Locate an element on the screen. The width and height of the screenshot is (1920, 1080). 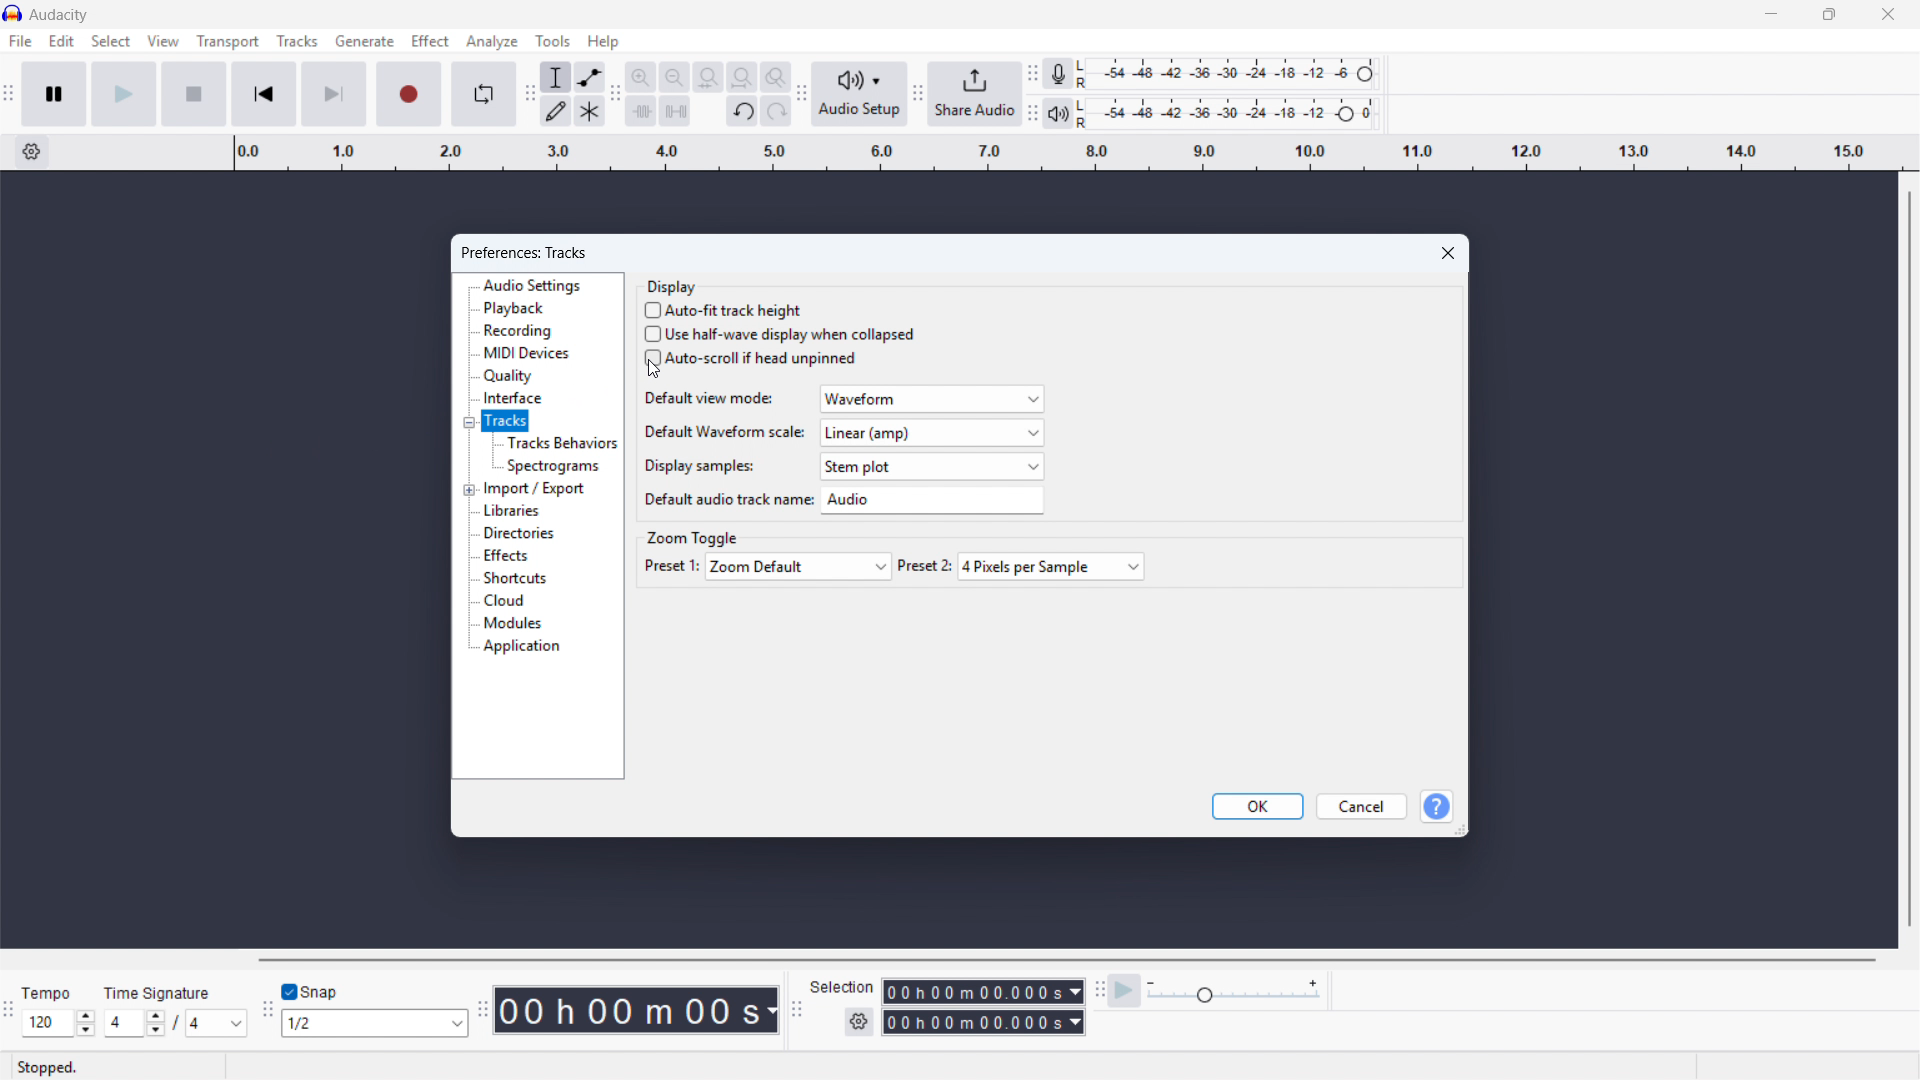
timeline is located at coordinates (1066, 153).